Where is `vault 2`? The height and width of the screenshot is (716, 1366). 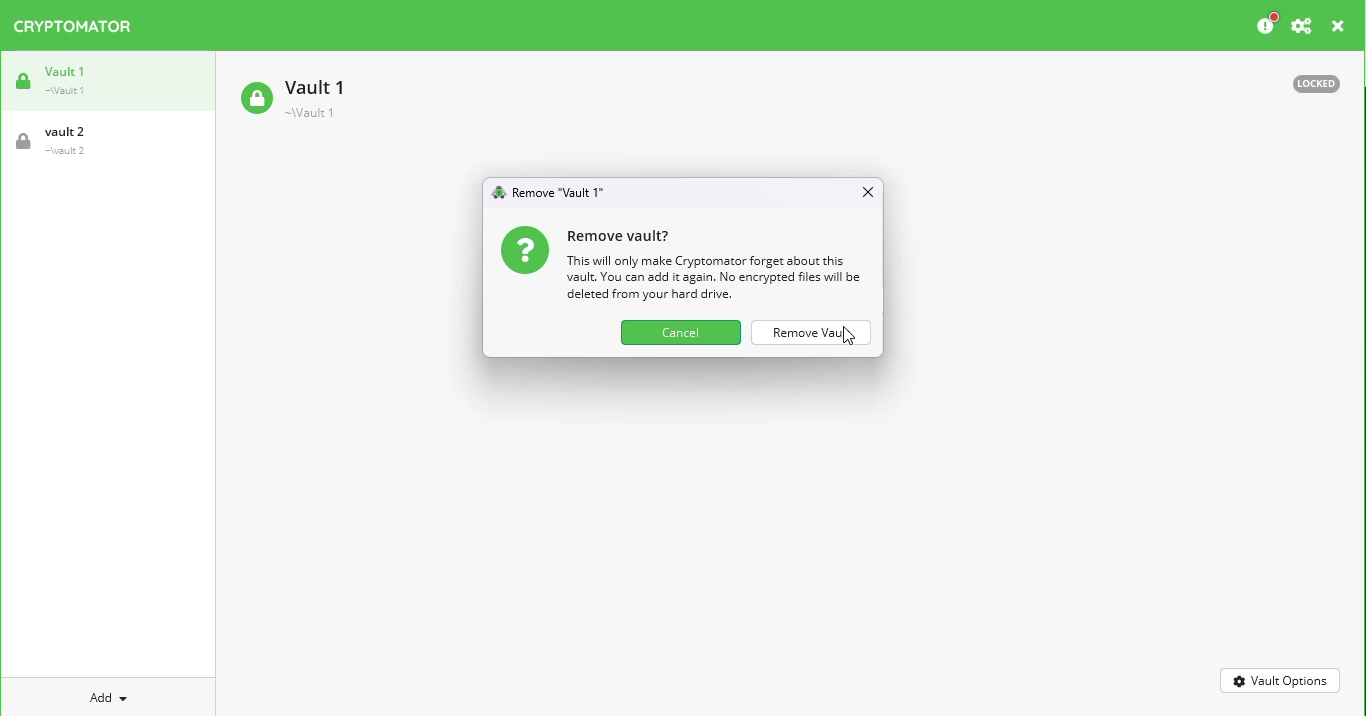 vault 2 is located at coordinates (58, 141).